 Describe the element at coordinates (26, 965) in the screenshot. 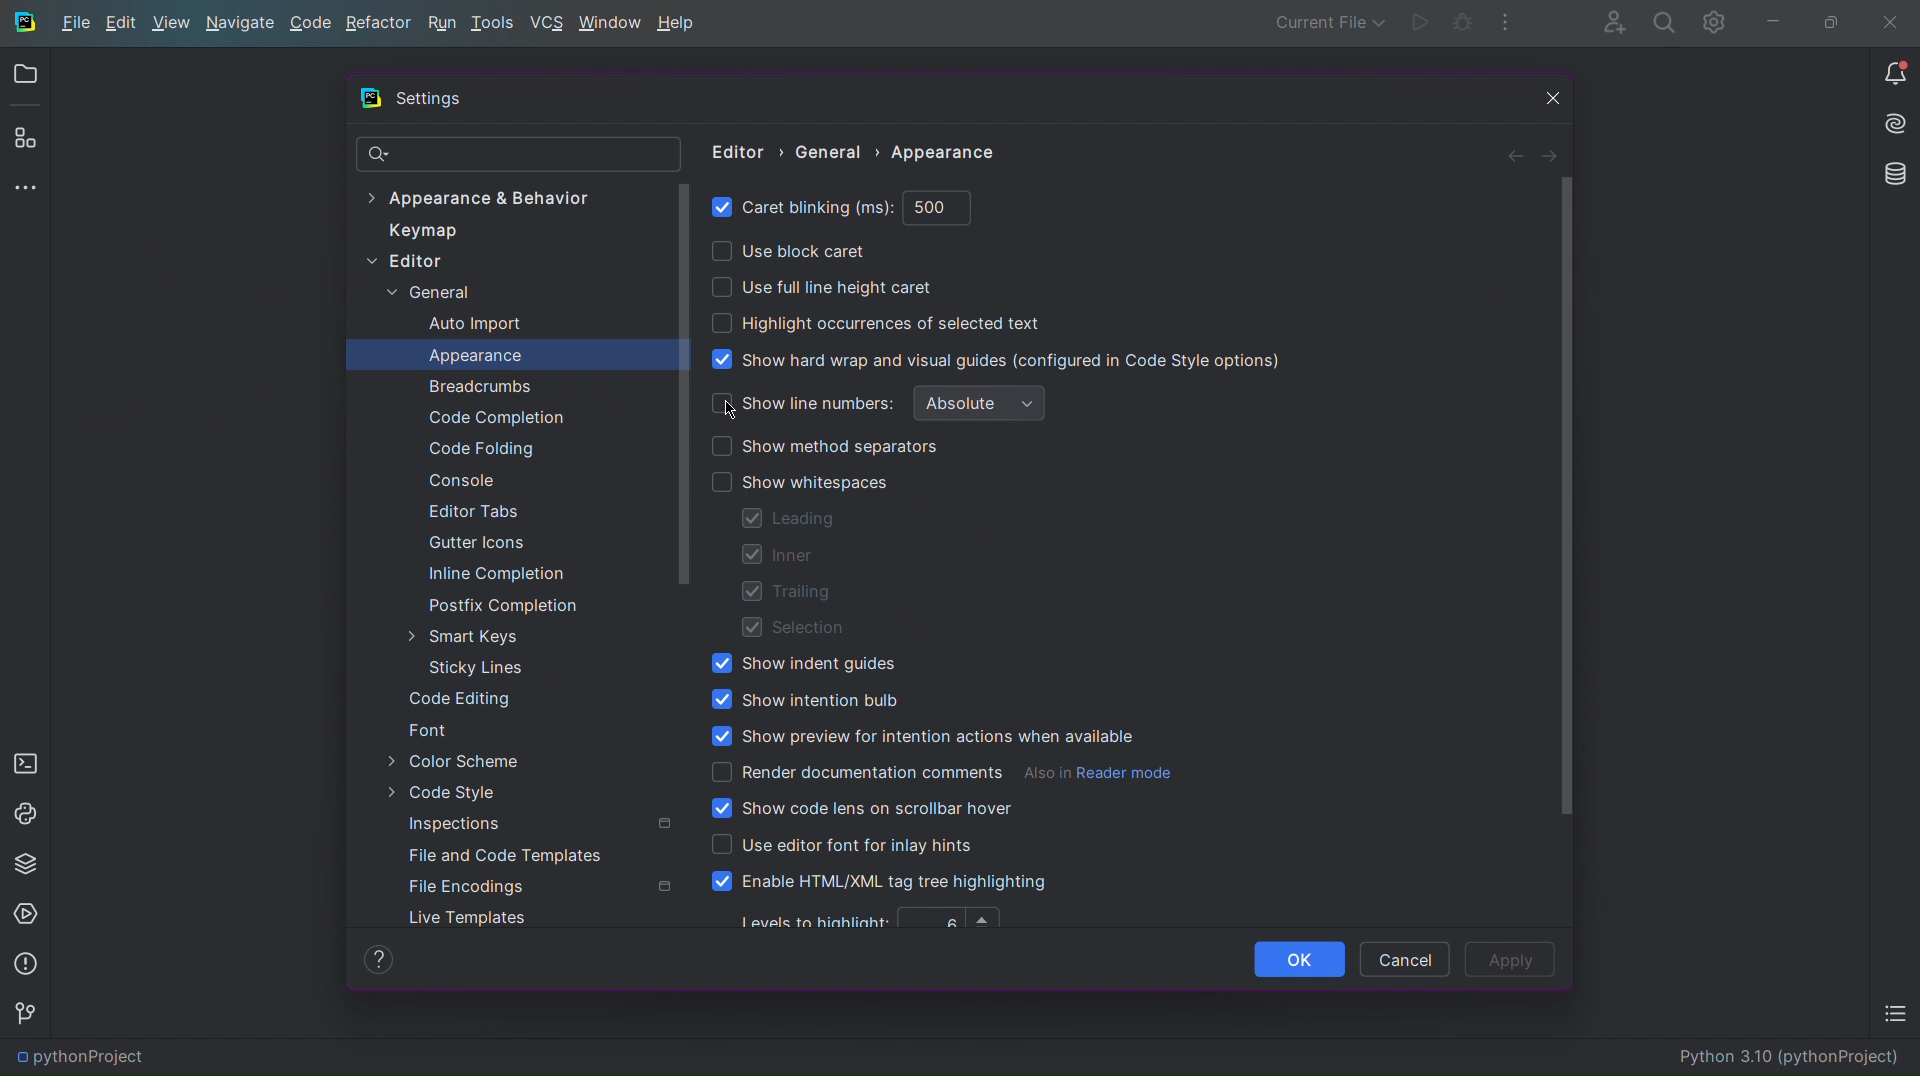

I see `Problems` at that location.